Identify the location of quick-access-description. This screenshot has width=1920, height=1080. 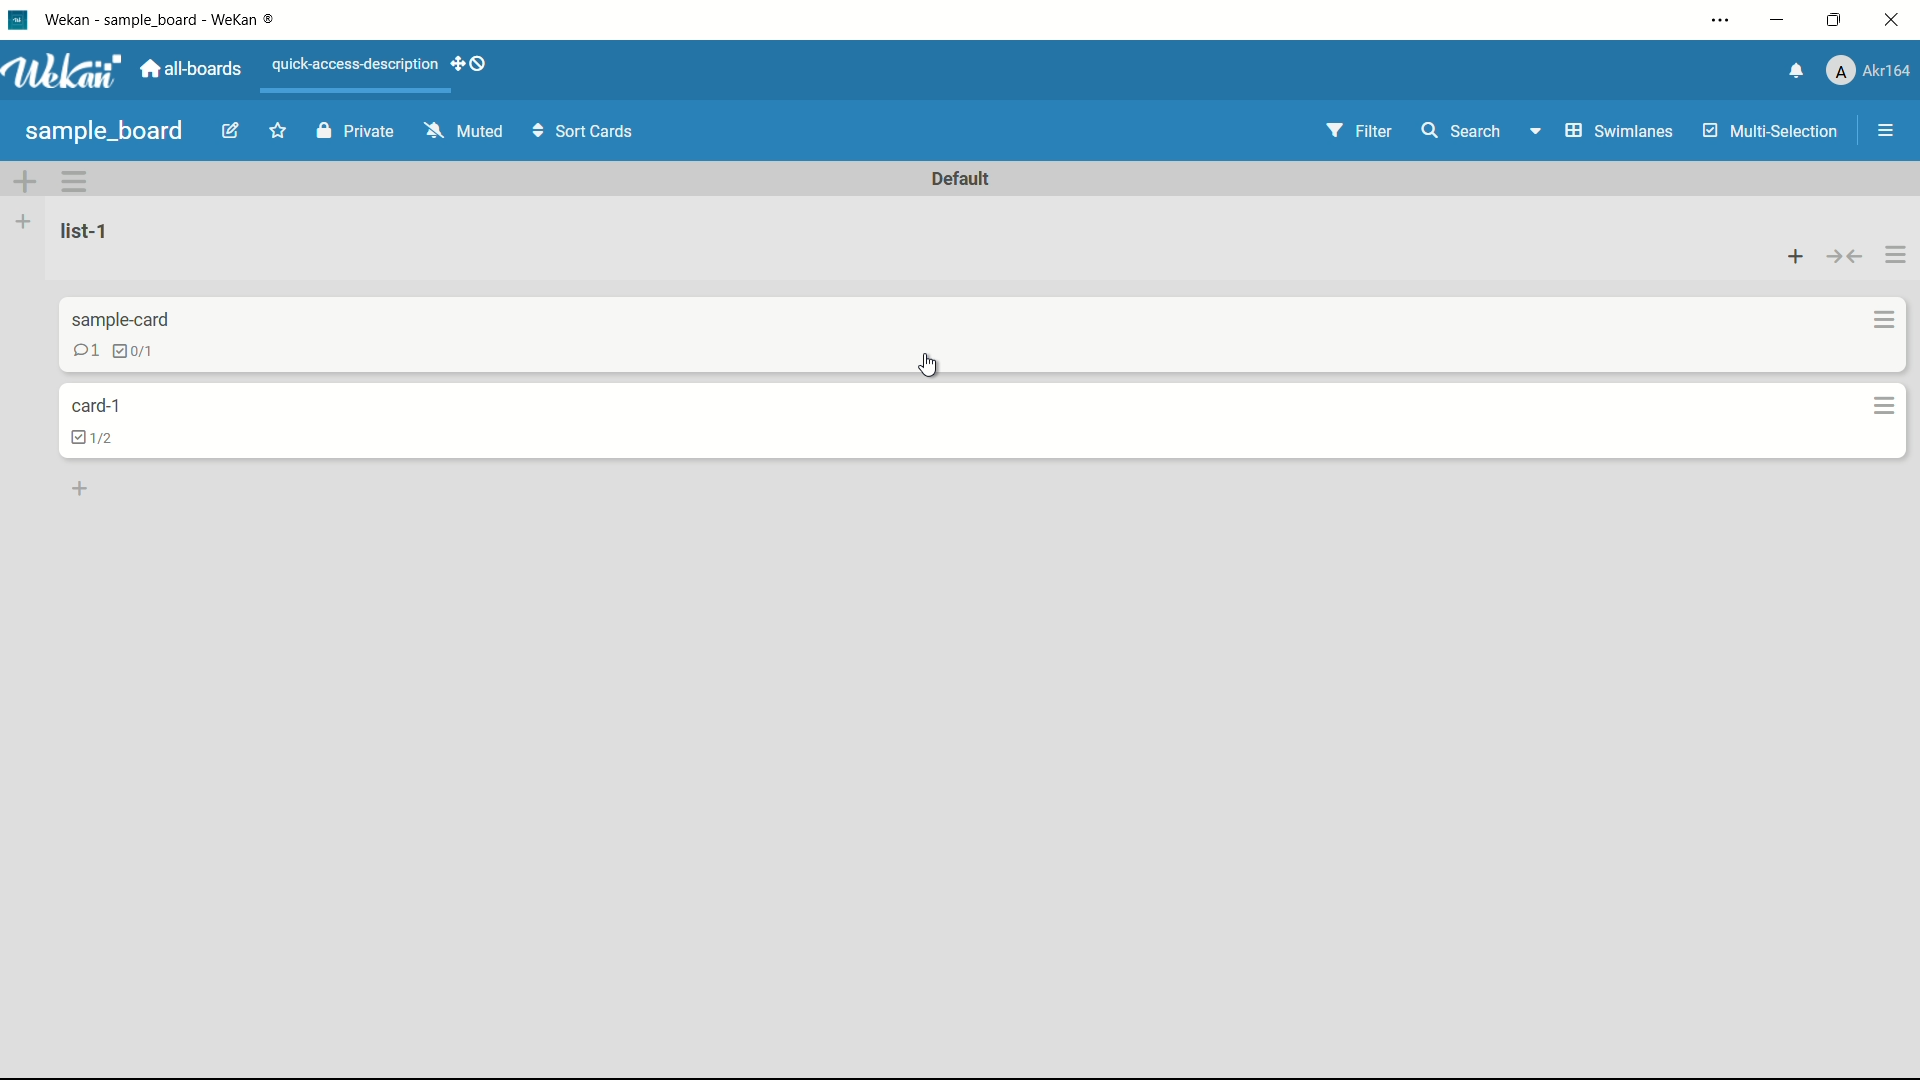
(355, 65).